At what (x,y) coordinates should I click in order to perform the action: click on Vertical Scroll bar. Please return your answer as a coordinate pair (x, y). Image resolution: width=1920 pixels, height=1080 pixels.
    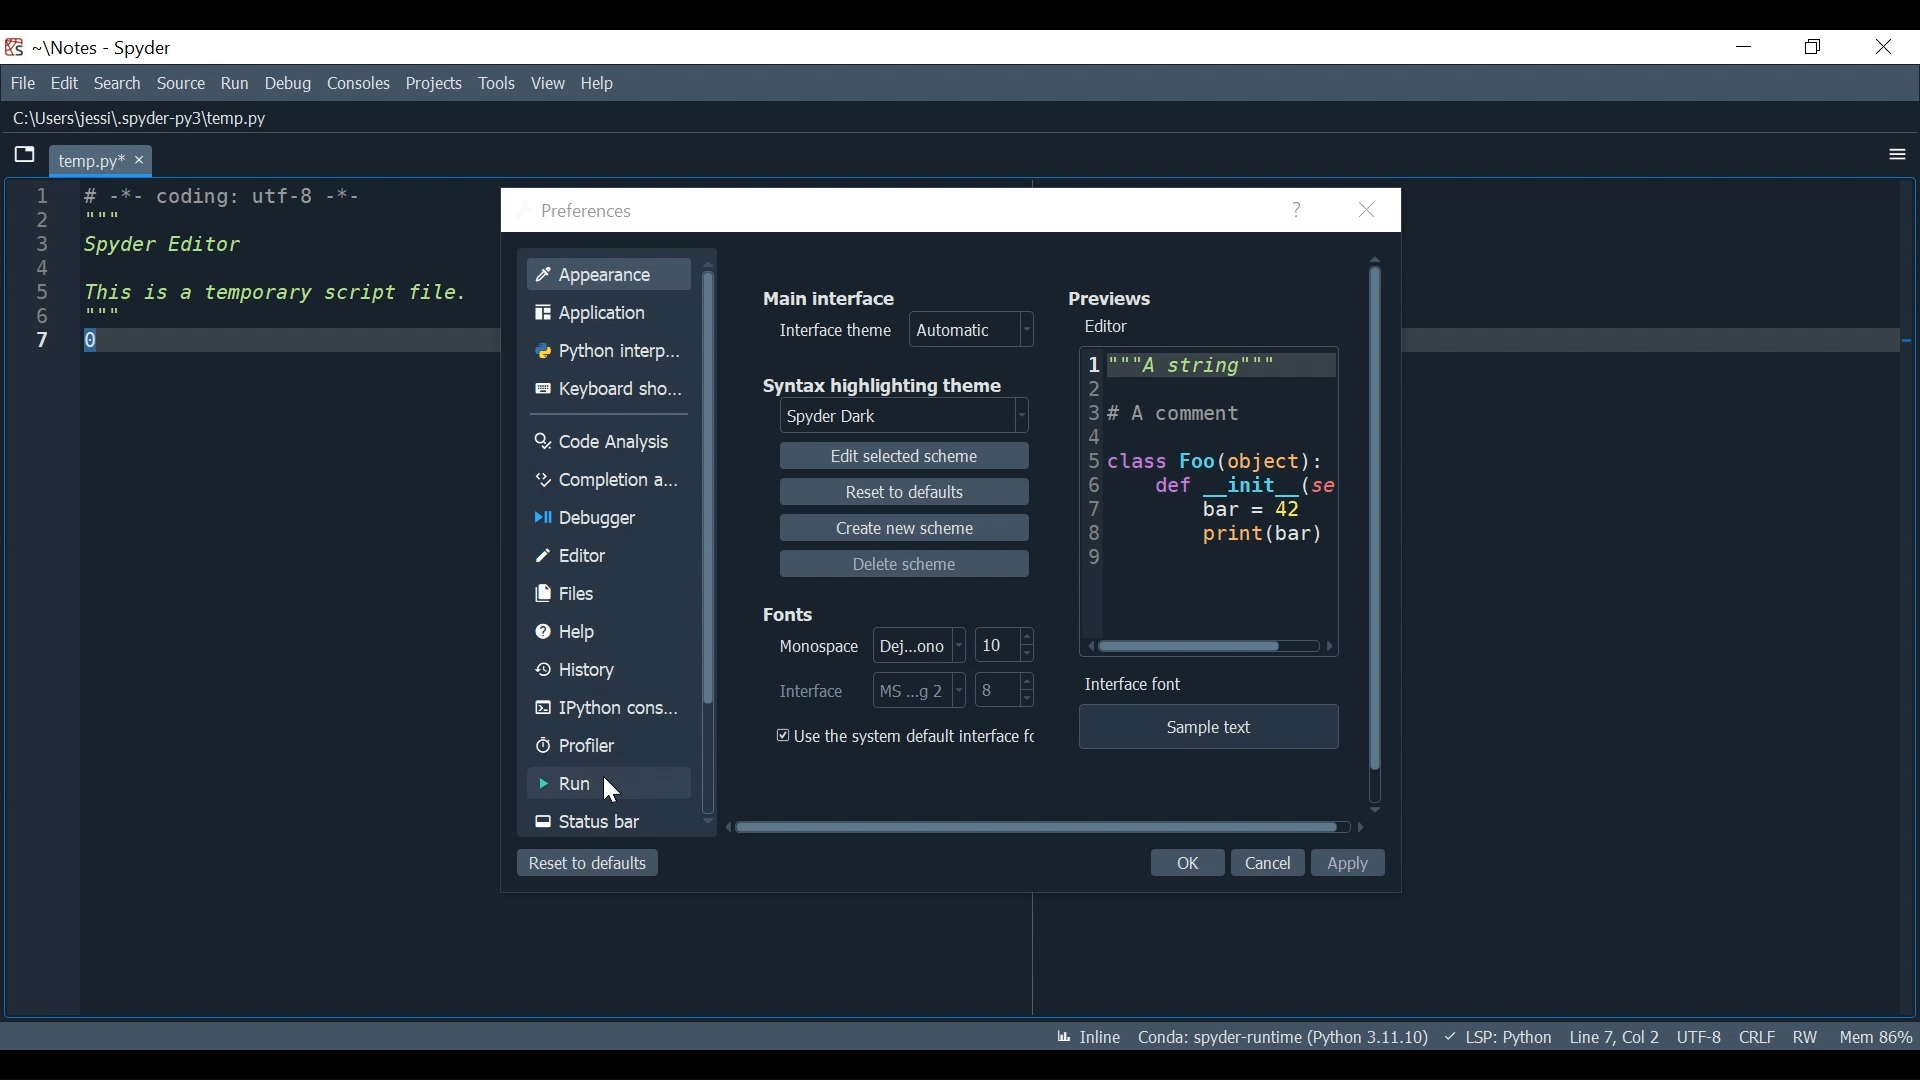
    Looking at the image, I should click on (710, 537).